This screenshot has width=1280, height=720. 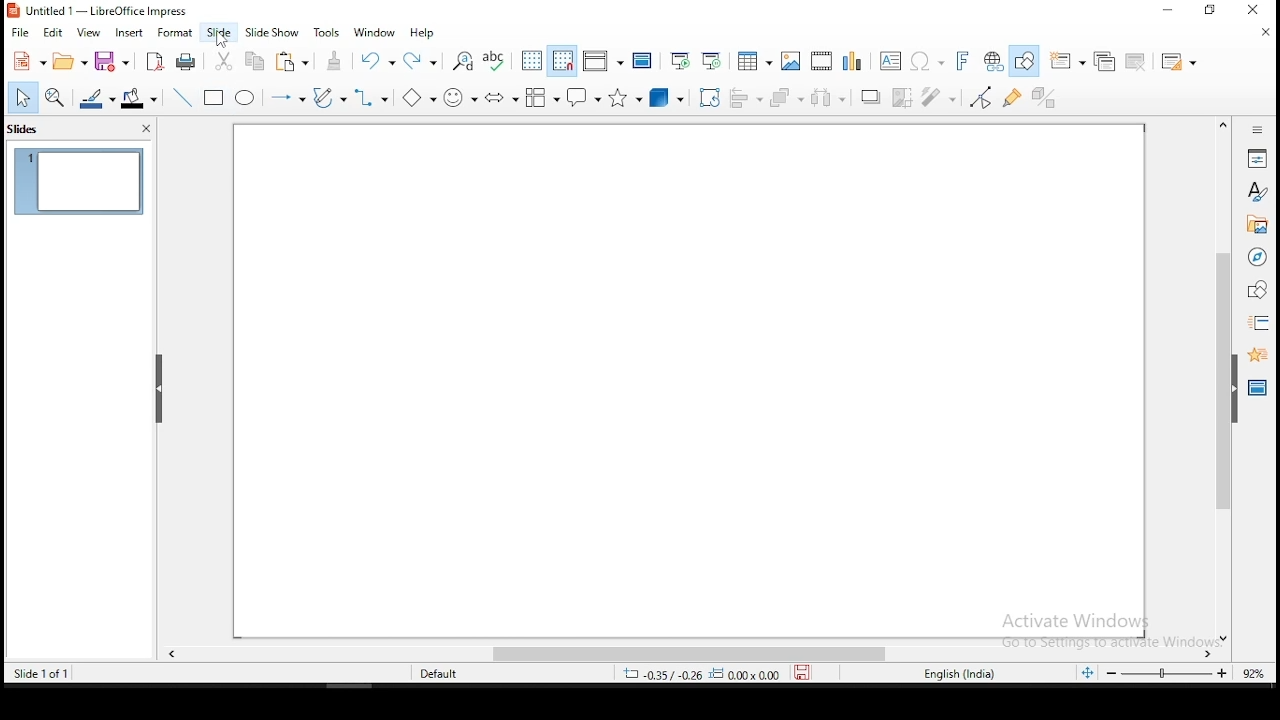 What do you see at coordinates (1136, 61) in the screenshot?
I see `delete slide` at bounding box center [1136, 61].